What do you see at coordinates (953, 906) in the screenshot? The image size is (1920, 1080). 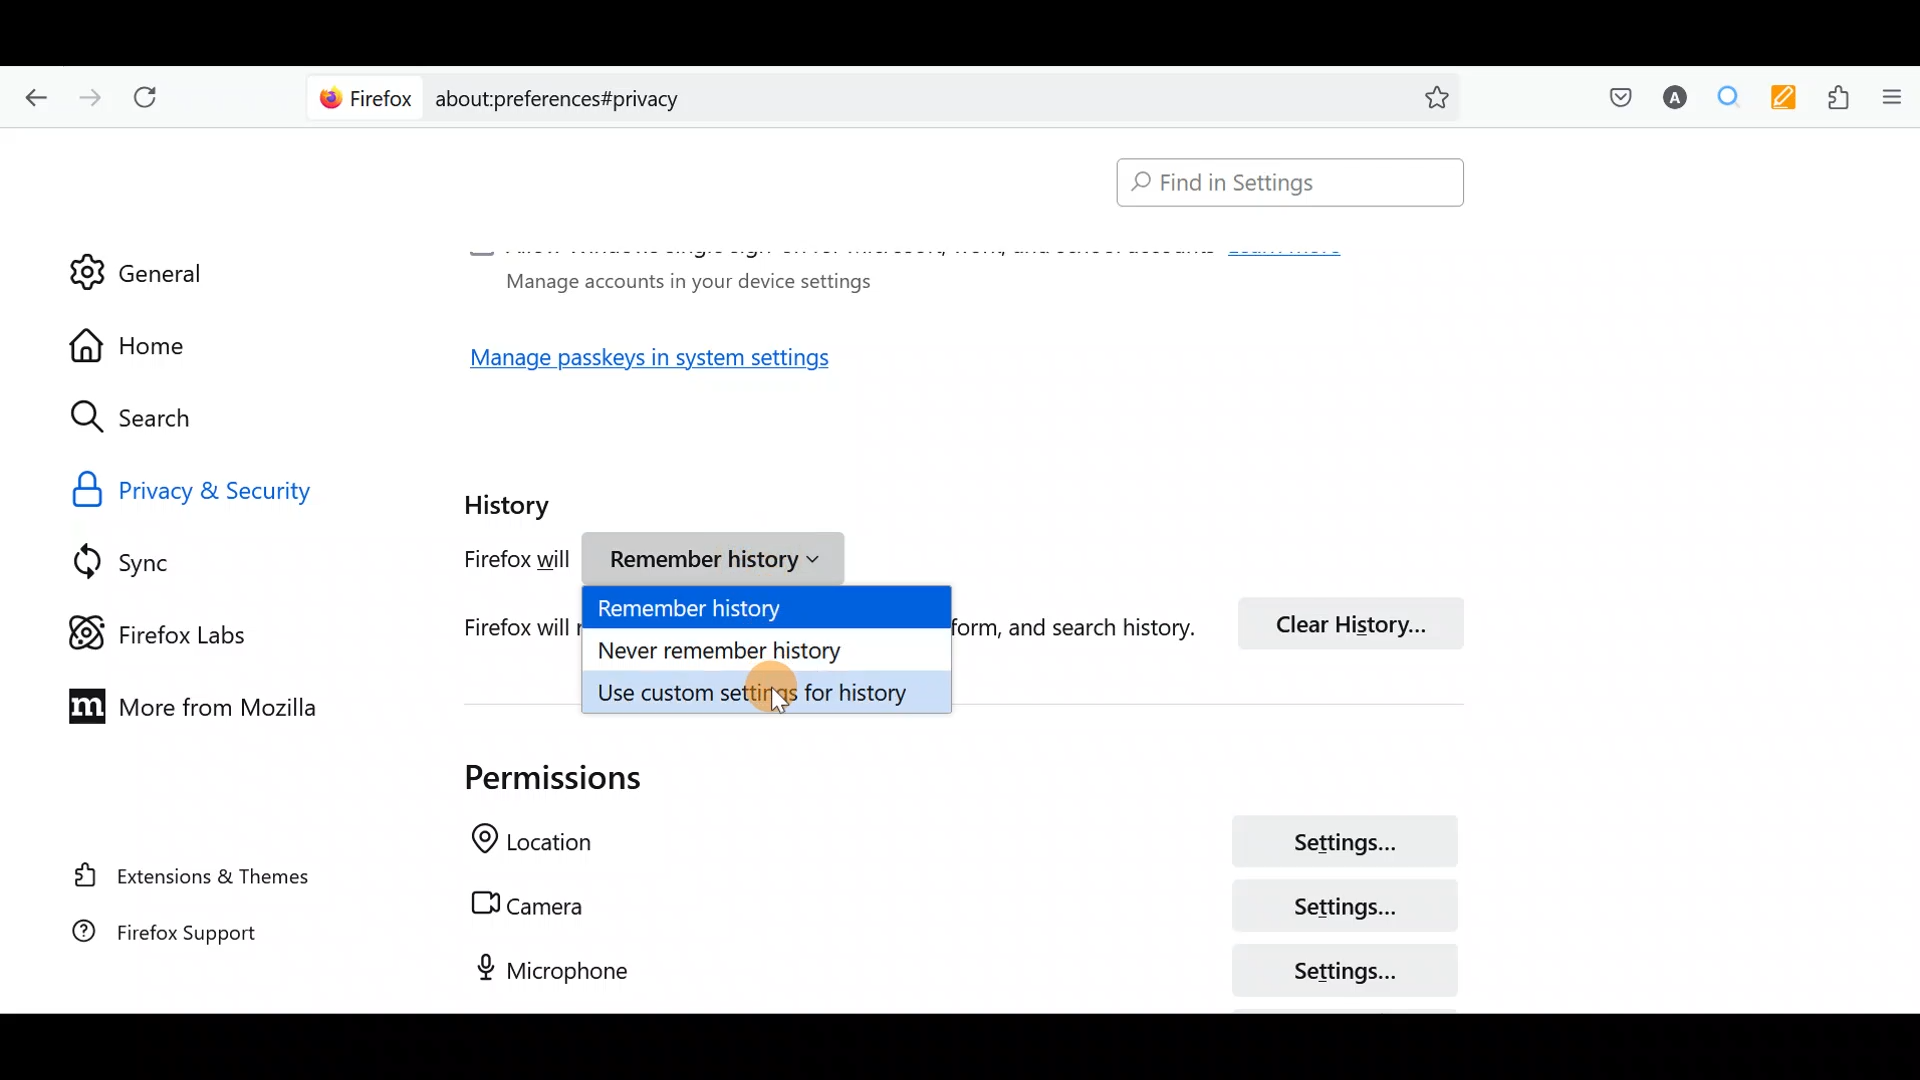 I see `Camera settings` at bounding box center [953, 906].